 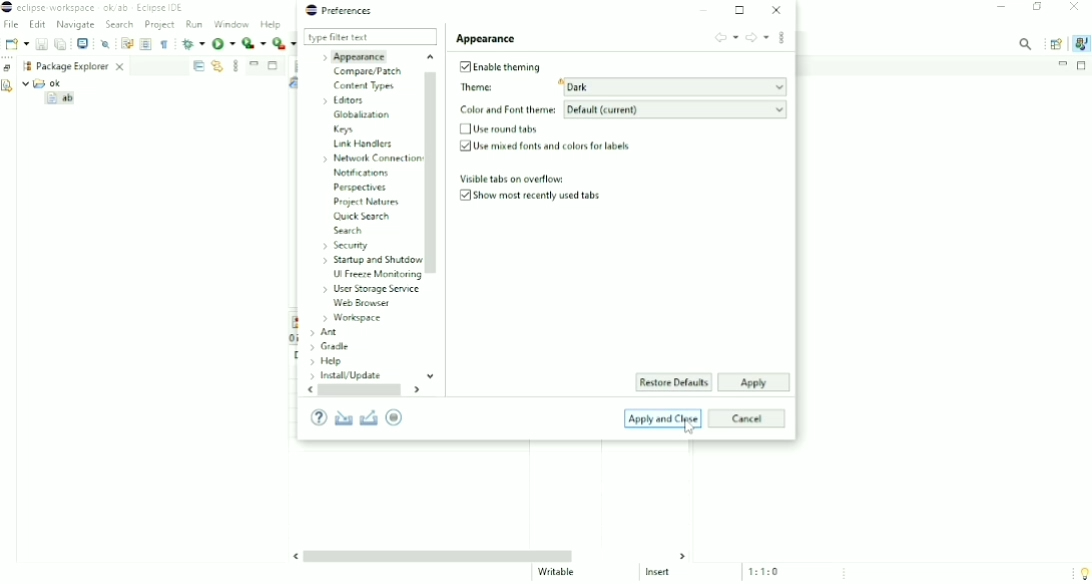 What do you see at coordinates (370, 37) in the screenshot?
I see `type filter text` at bounding box center [370, 37].